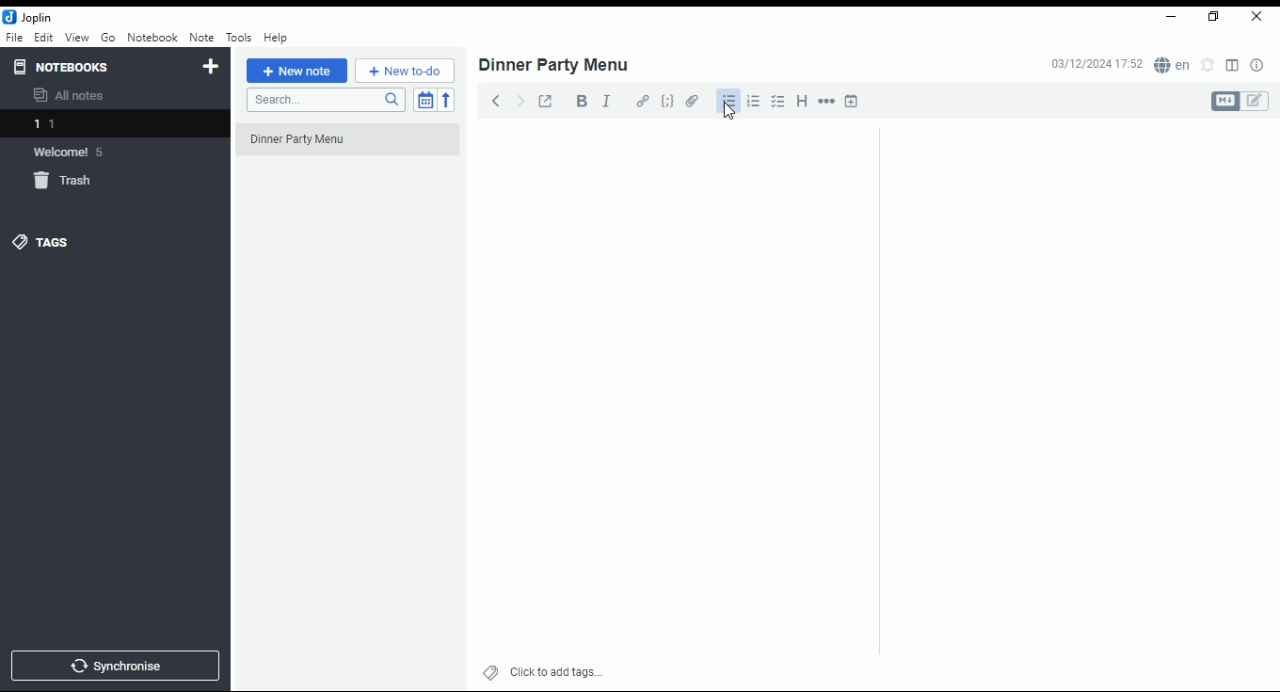 The width and height of the screenshot is (1280, 692). Describe the element at coordinates (296, 71) in the screenshot. I see `new note` at that location.